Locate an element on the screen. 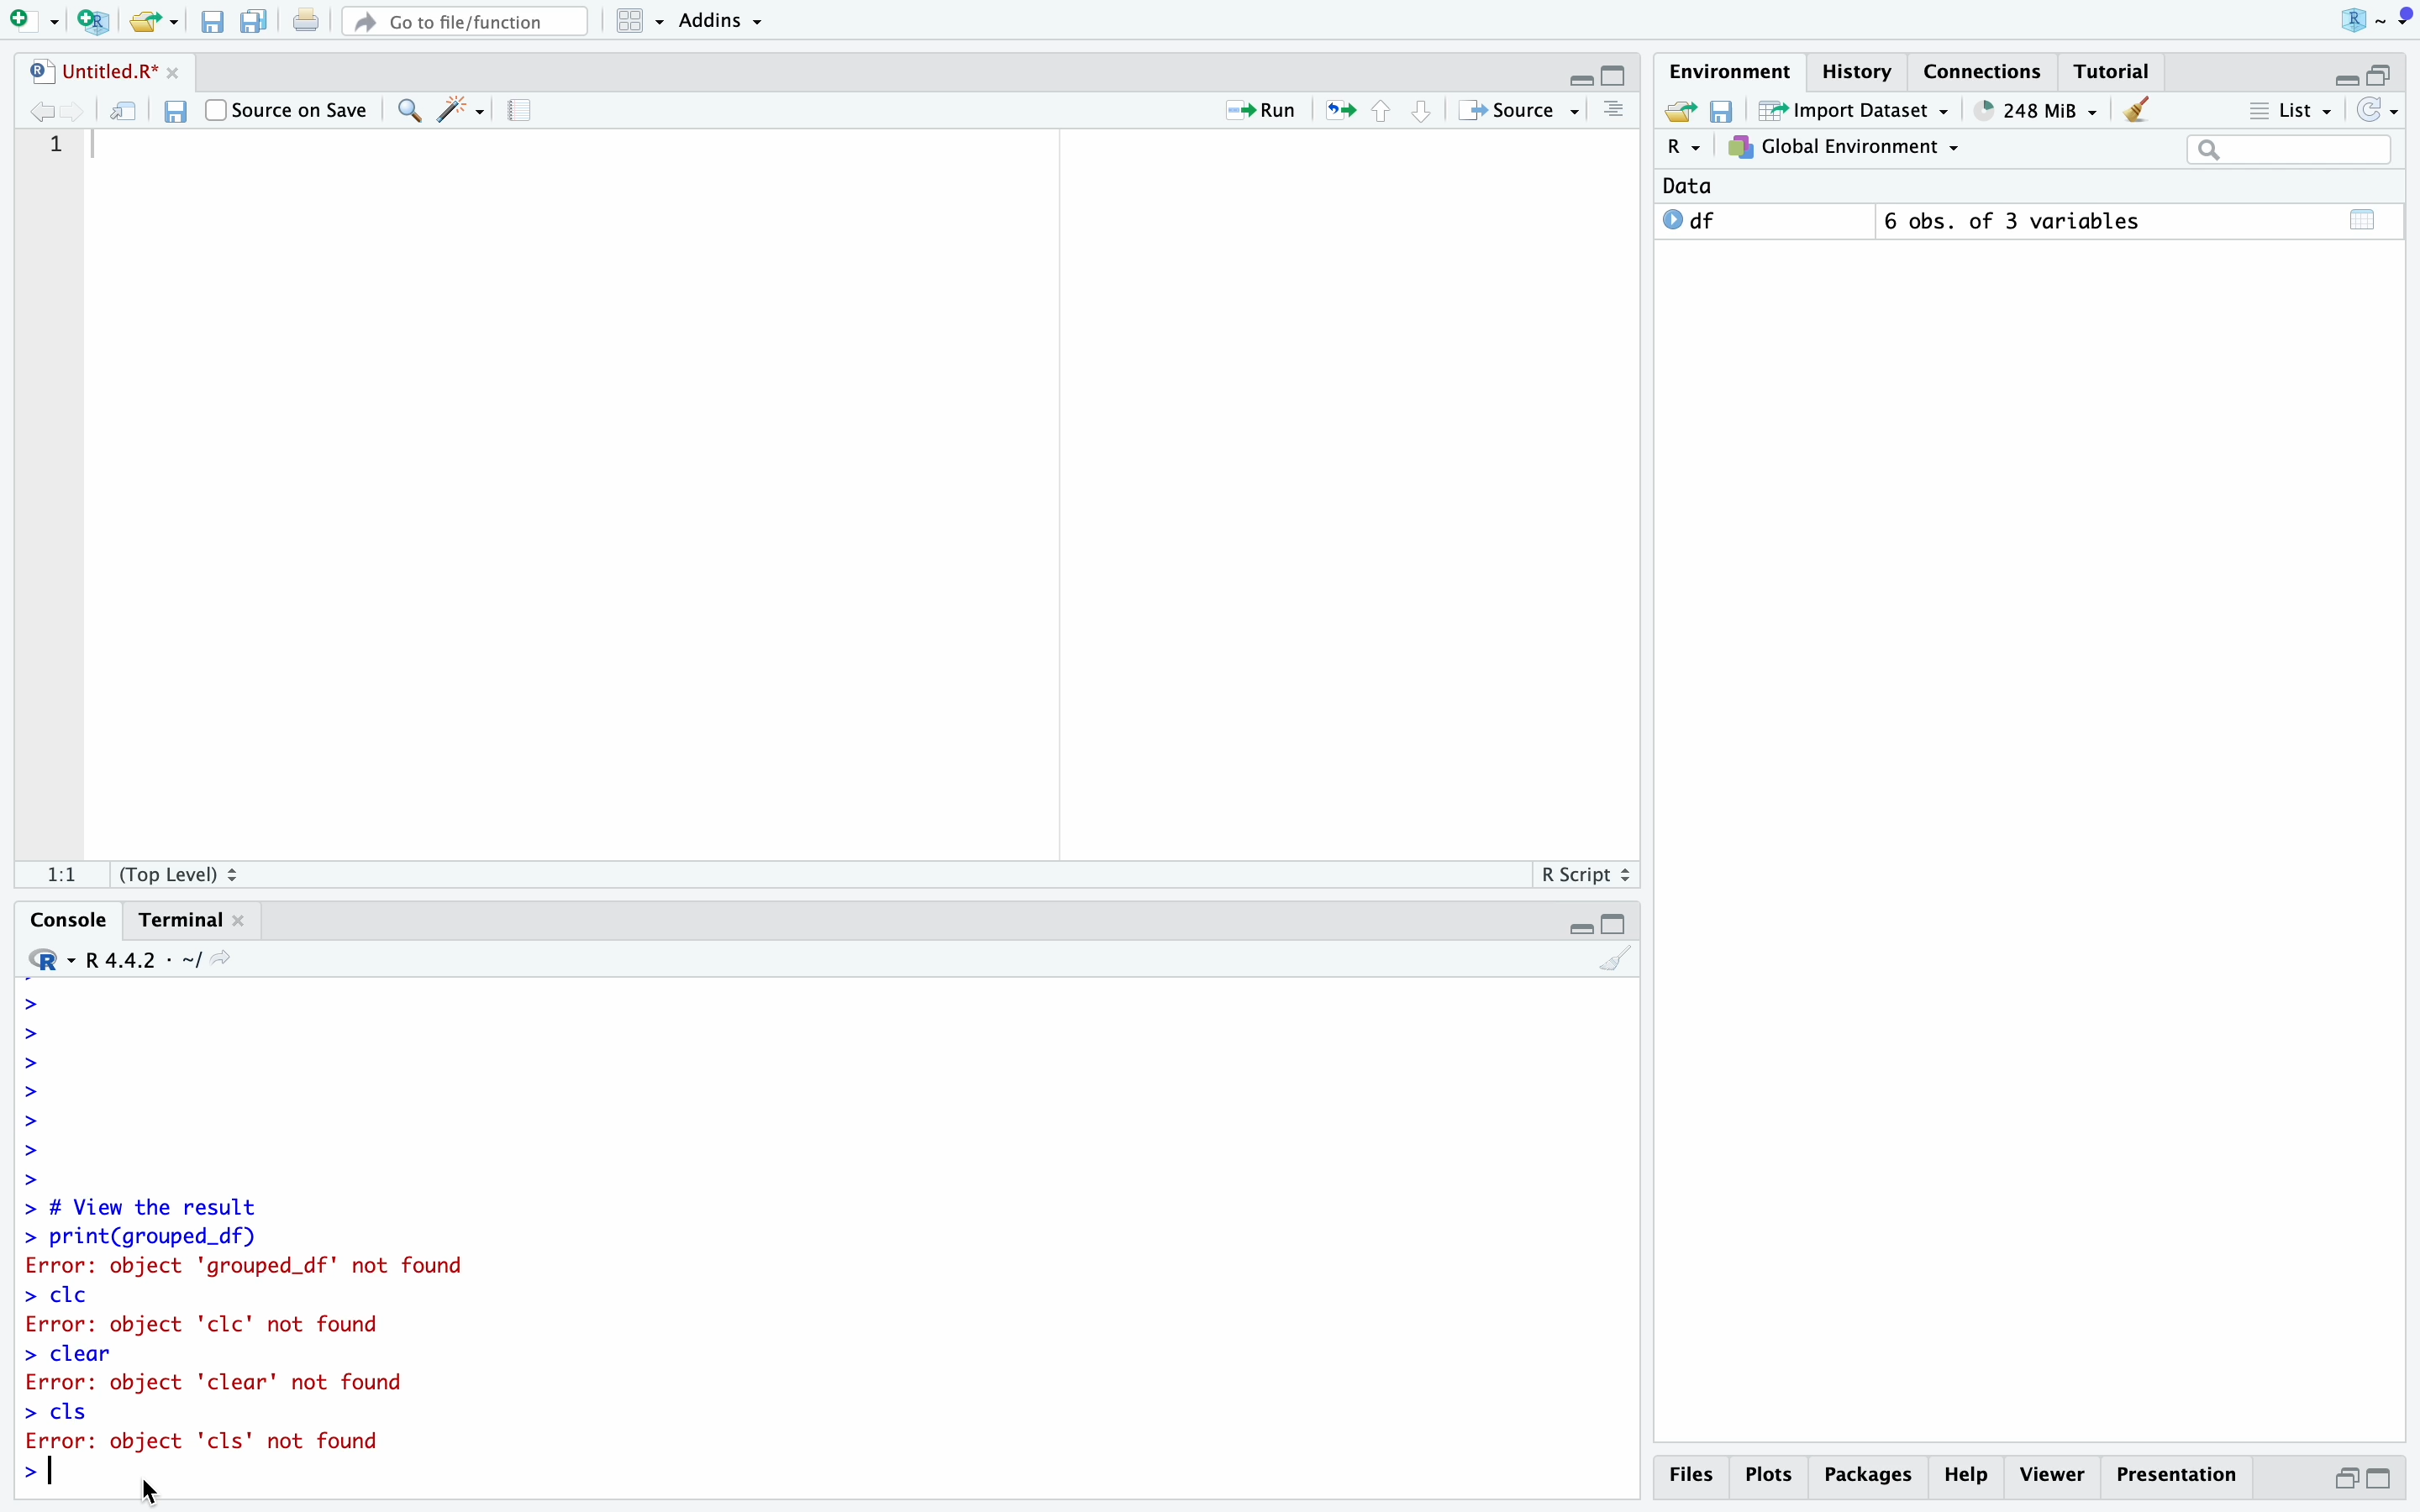 The height and width of the screenshot is (1512, 2420). Full Height is located at coordinates (1617, 924).